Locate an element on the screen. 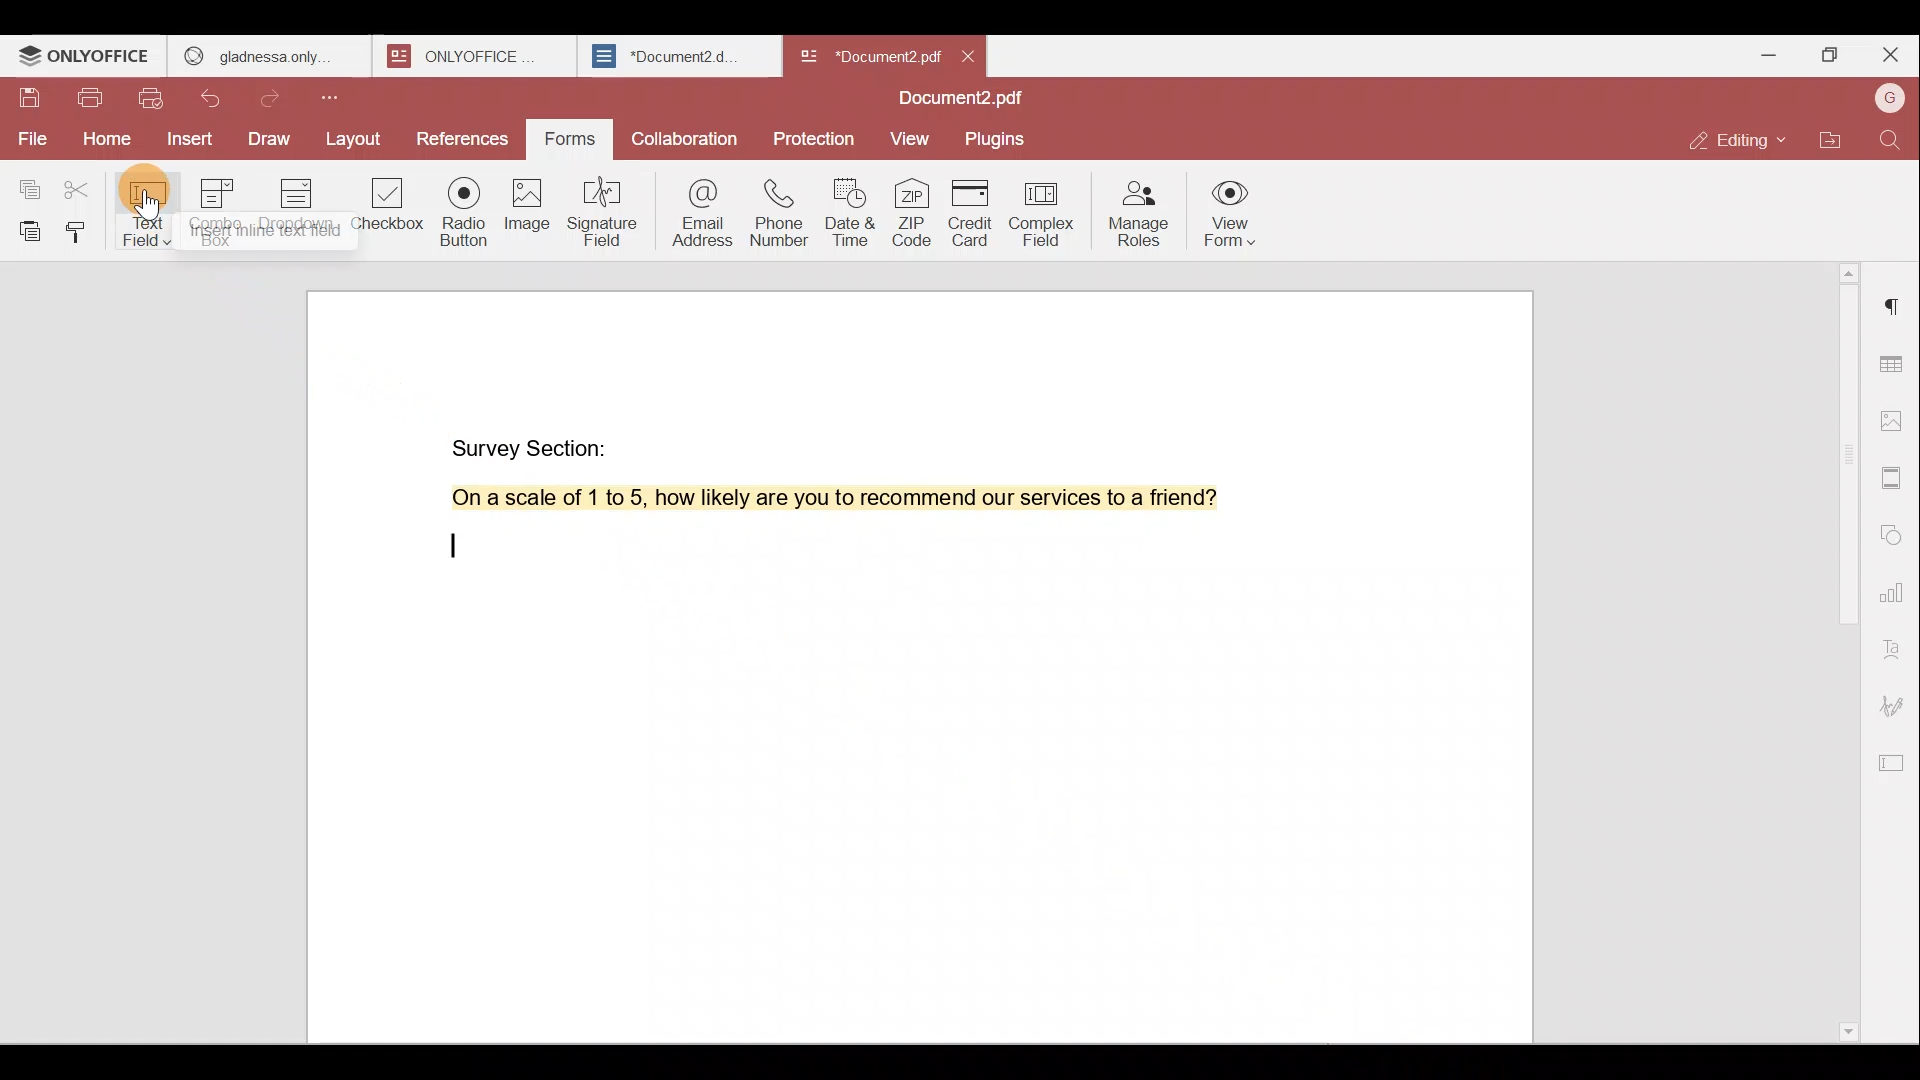 The width and height of the screenshot is (1920, 1080). Copy is located at coordinates (28, 181).